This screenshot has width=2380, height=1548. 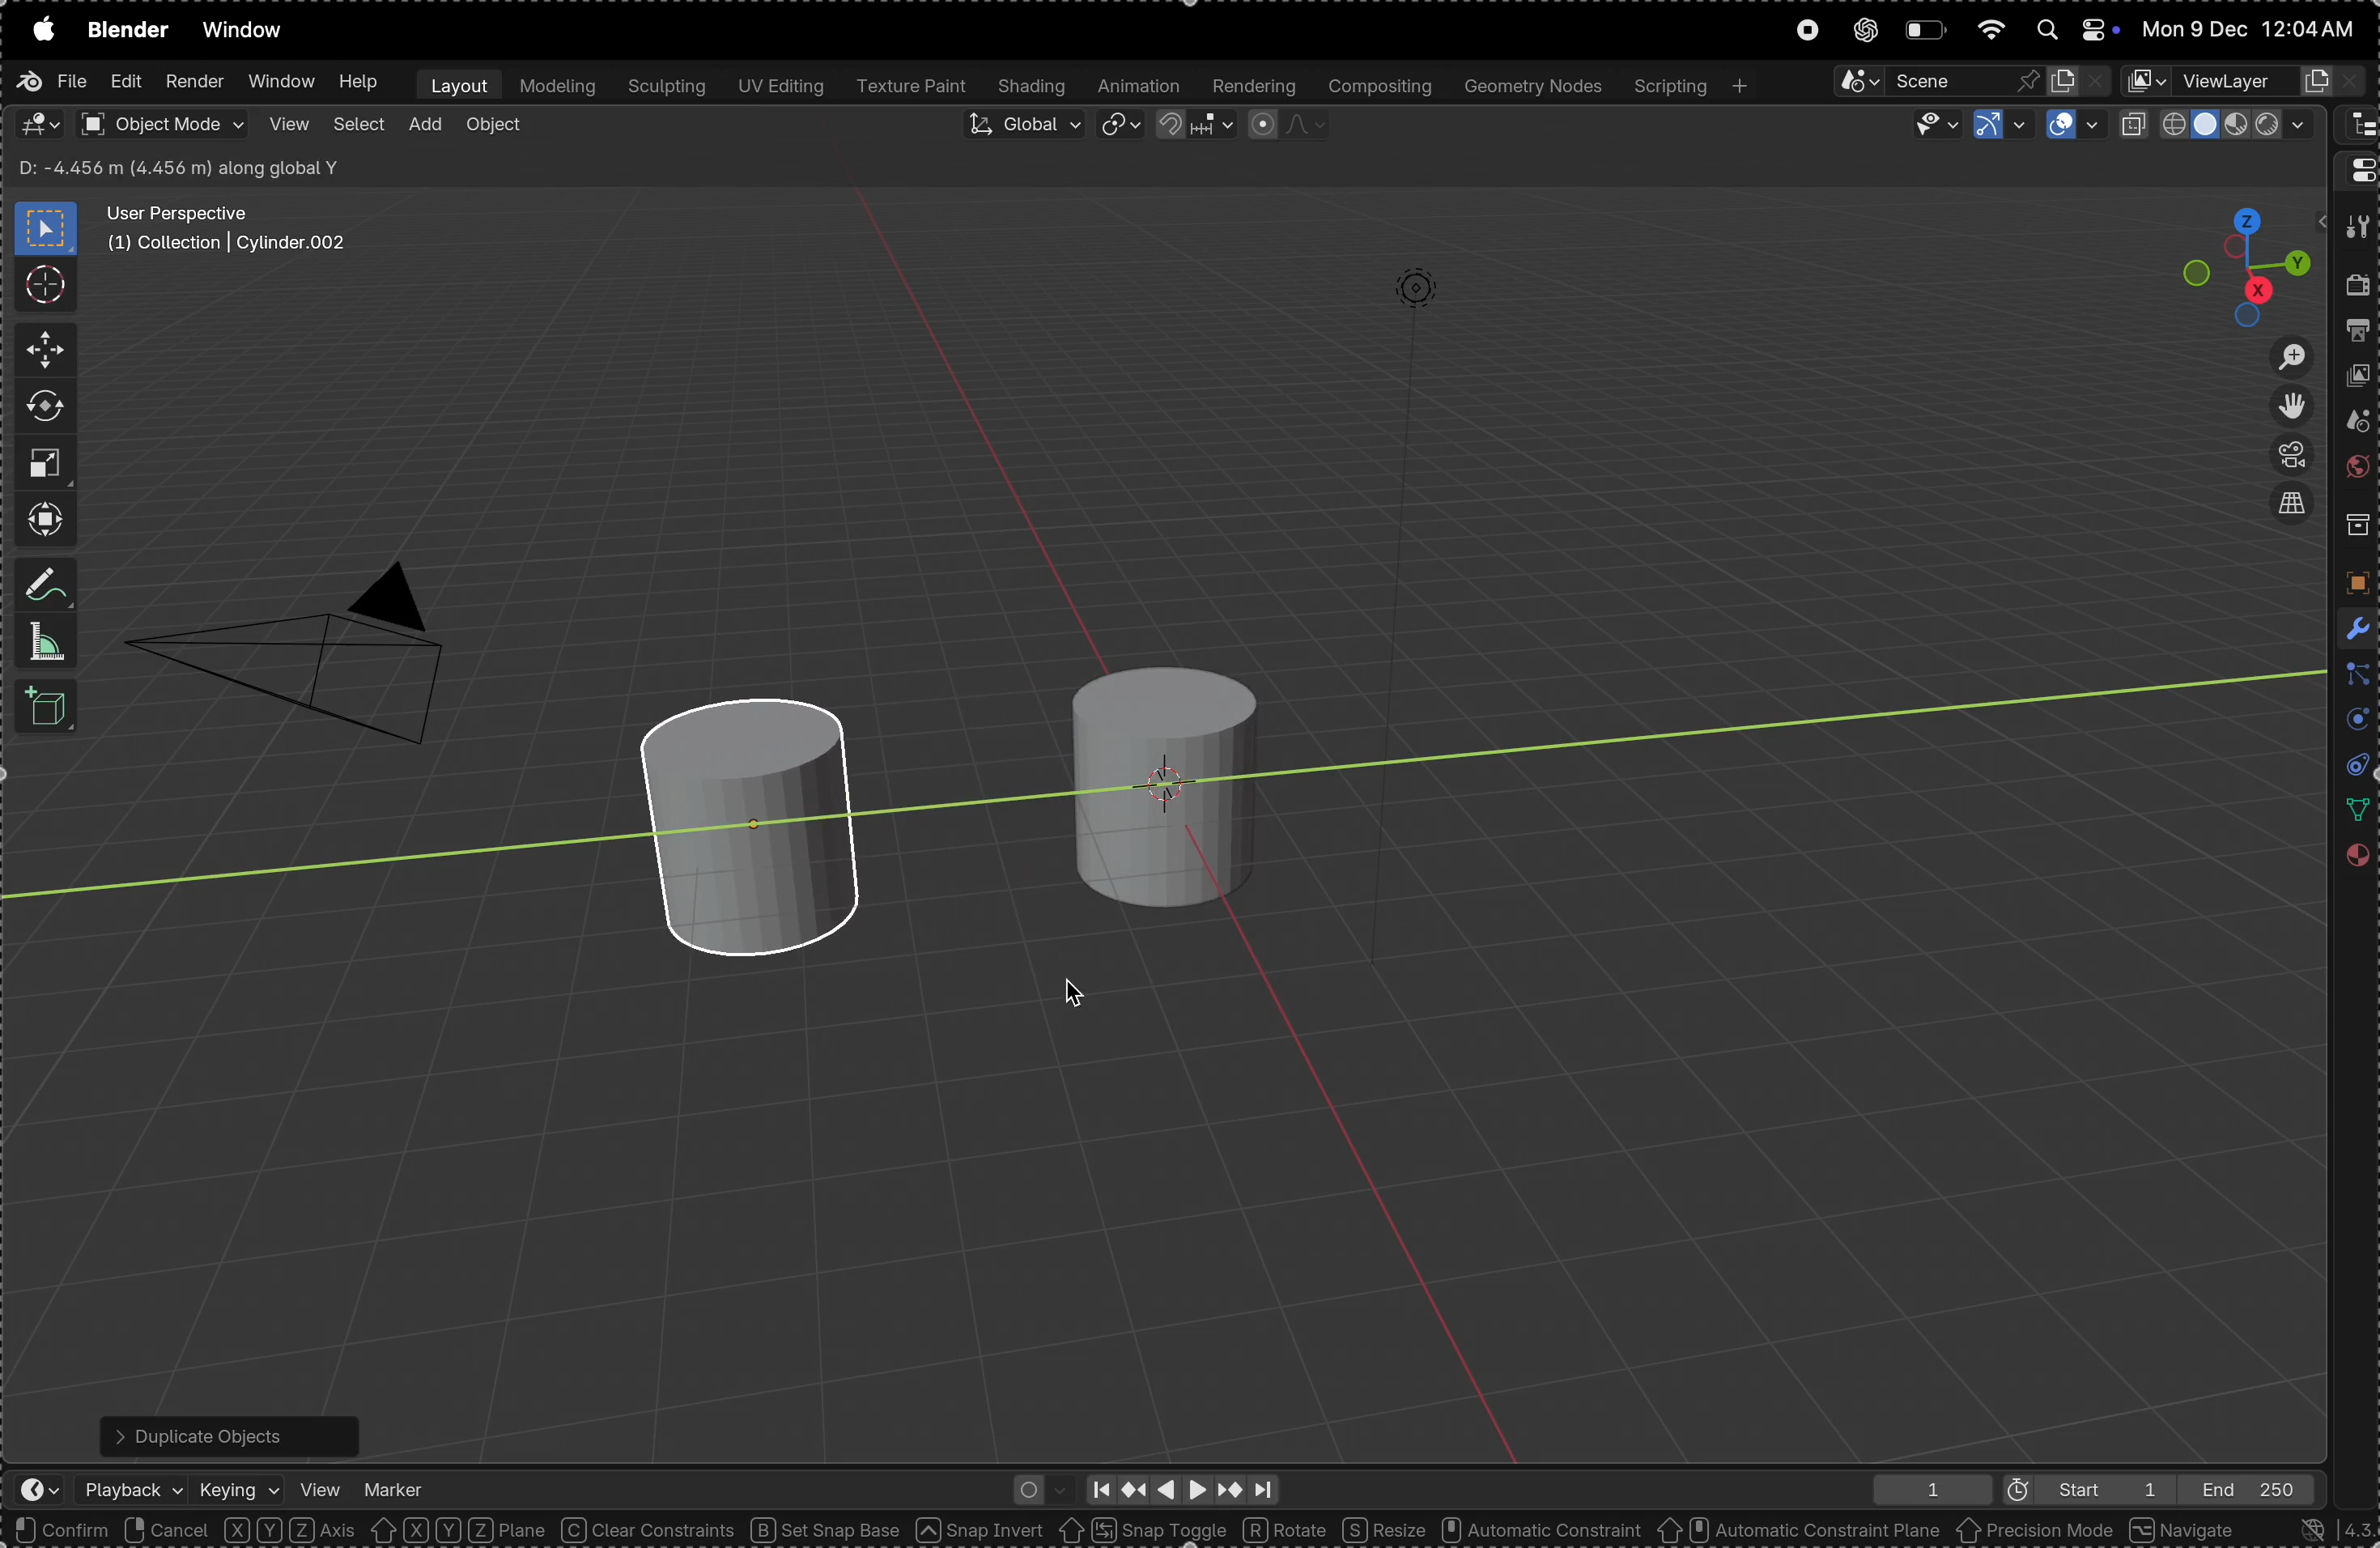 I want to click on marker, so click(x=395, y=1484).